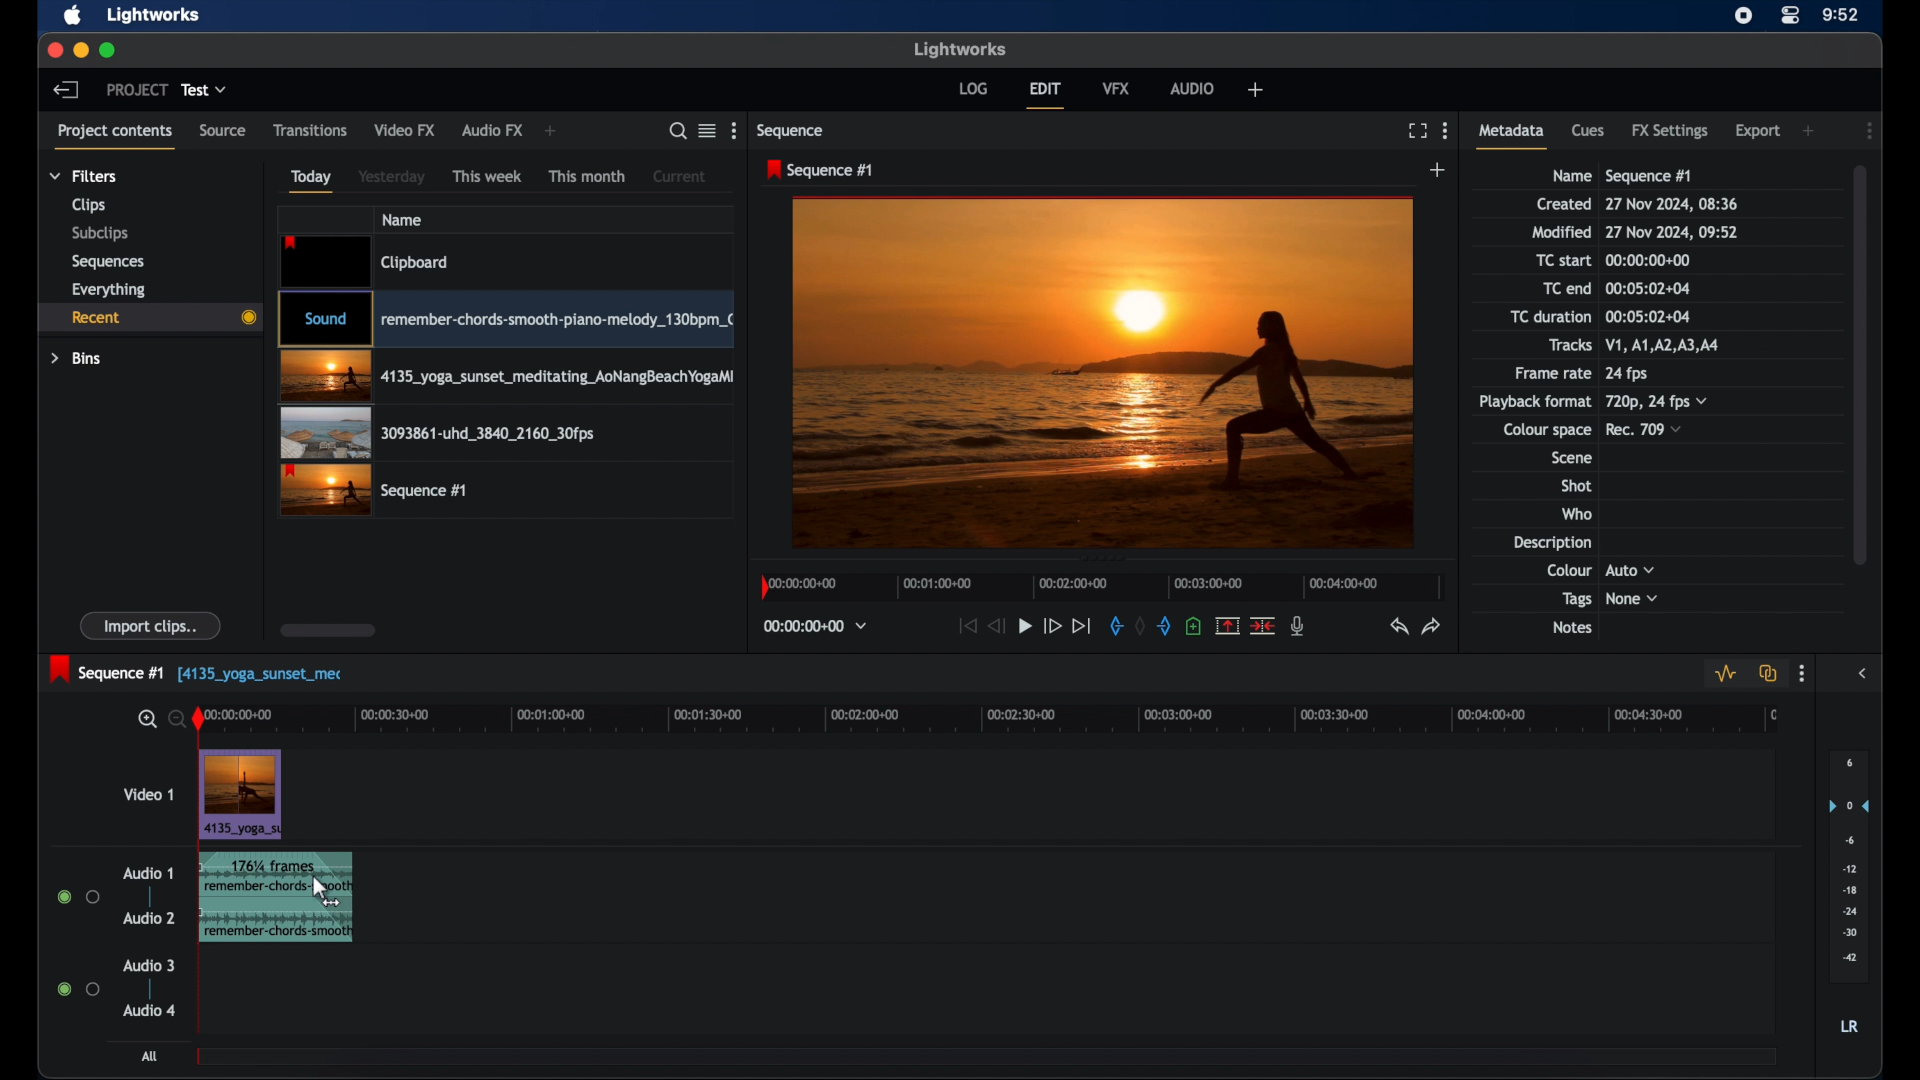  I want to click on scroll box, so click(1865, 363).